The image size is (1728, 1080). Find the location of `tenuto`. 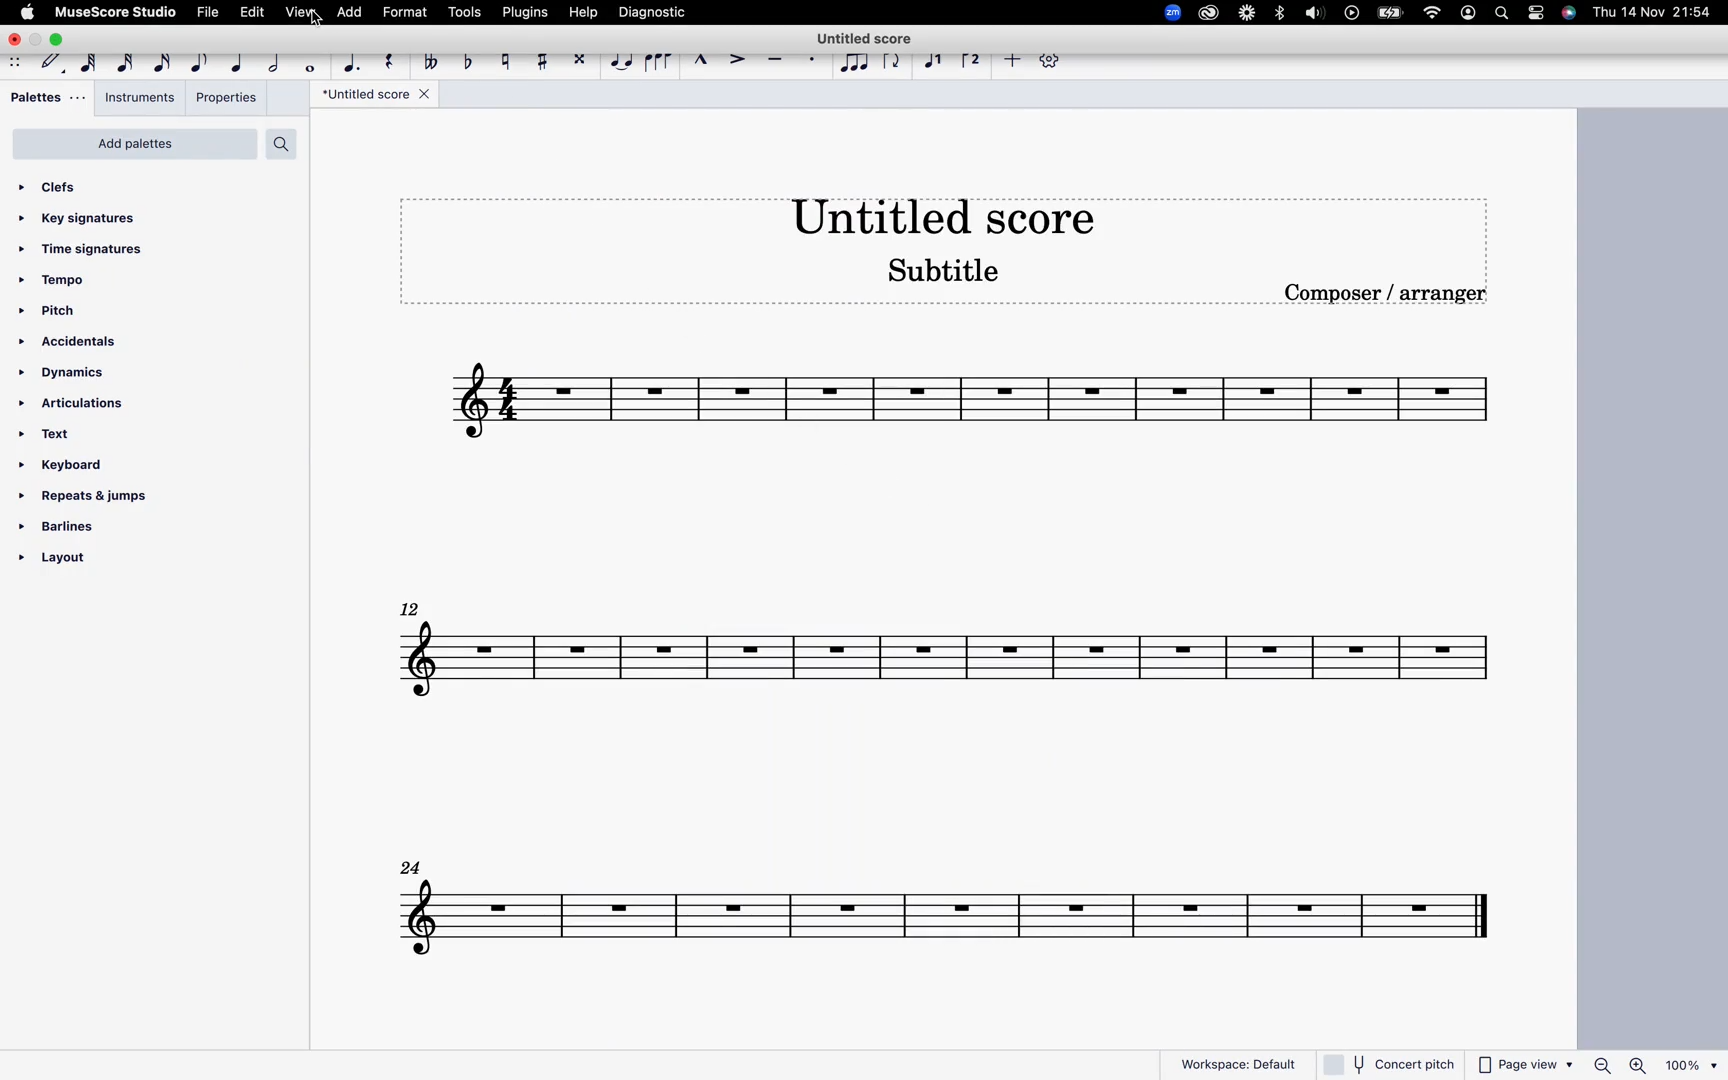

tenuto is located at coordinates (775, 60).